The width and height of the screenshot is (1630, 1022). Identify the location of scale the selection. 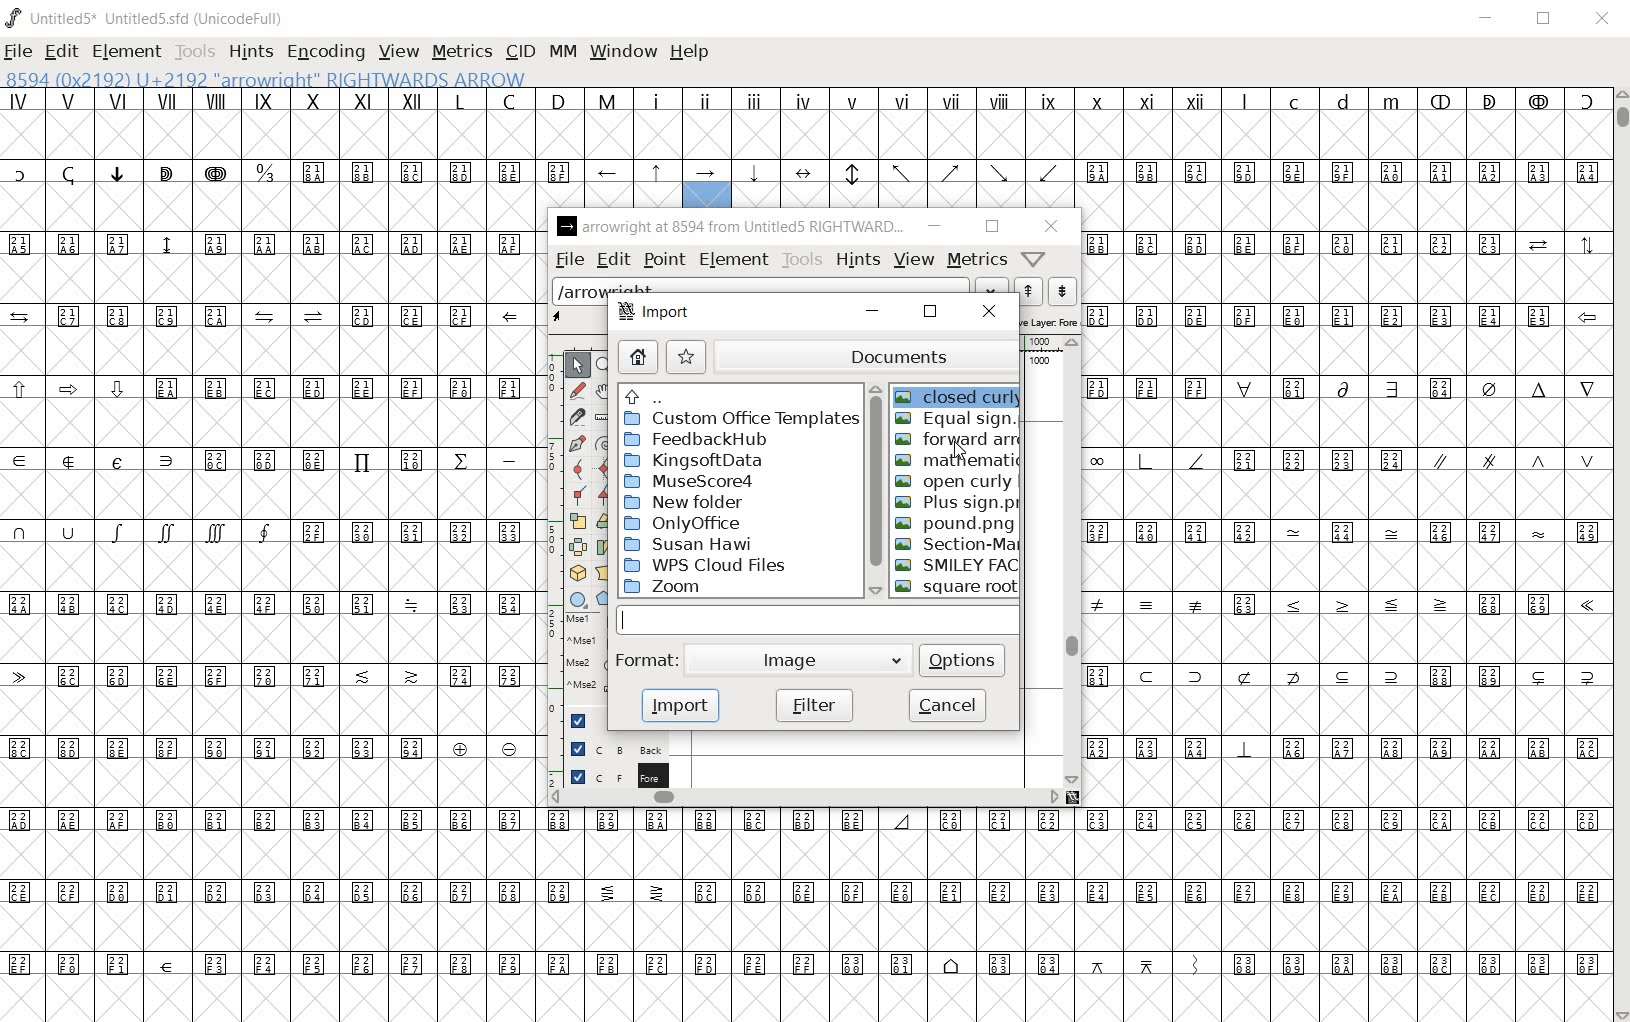
(578, 520).